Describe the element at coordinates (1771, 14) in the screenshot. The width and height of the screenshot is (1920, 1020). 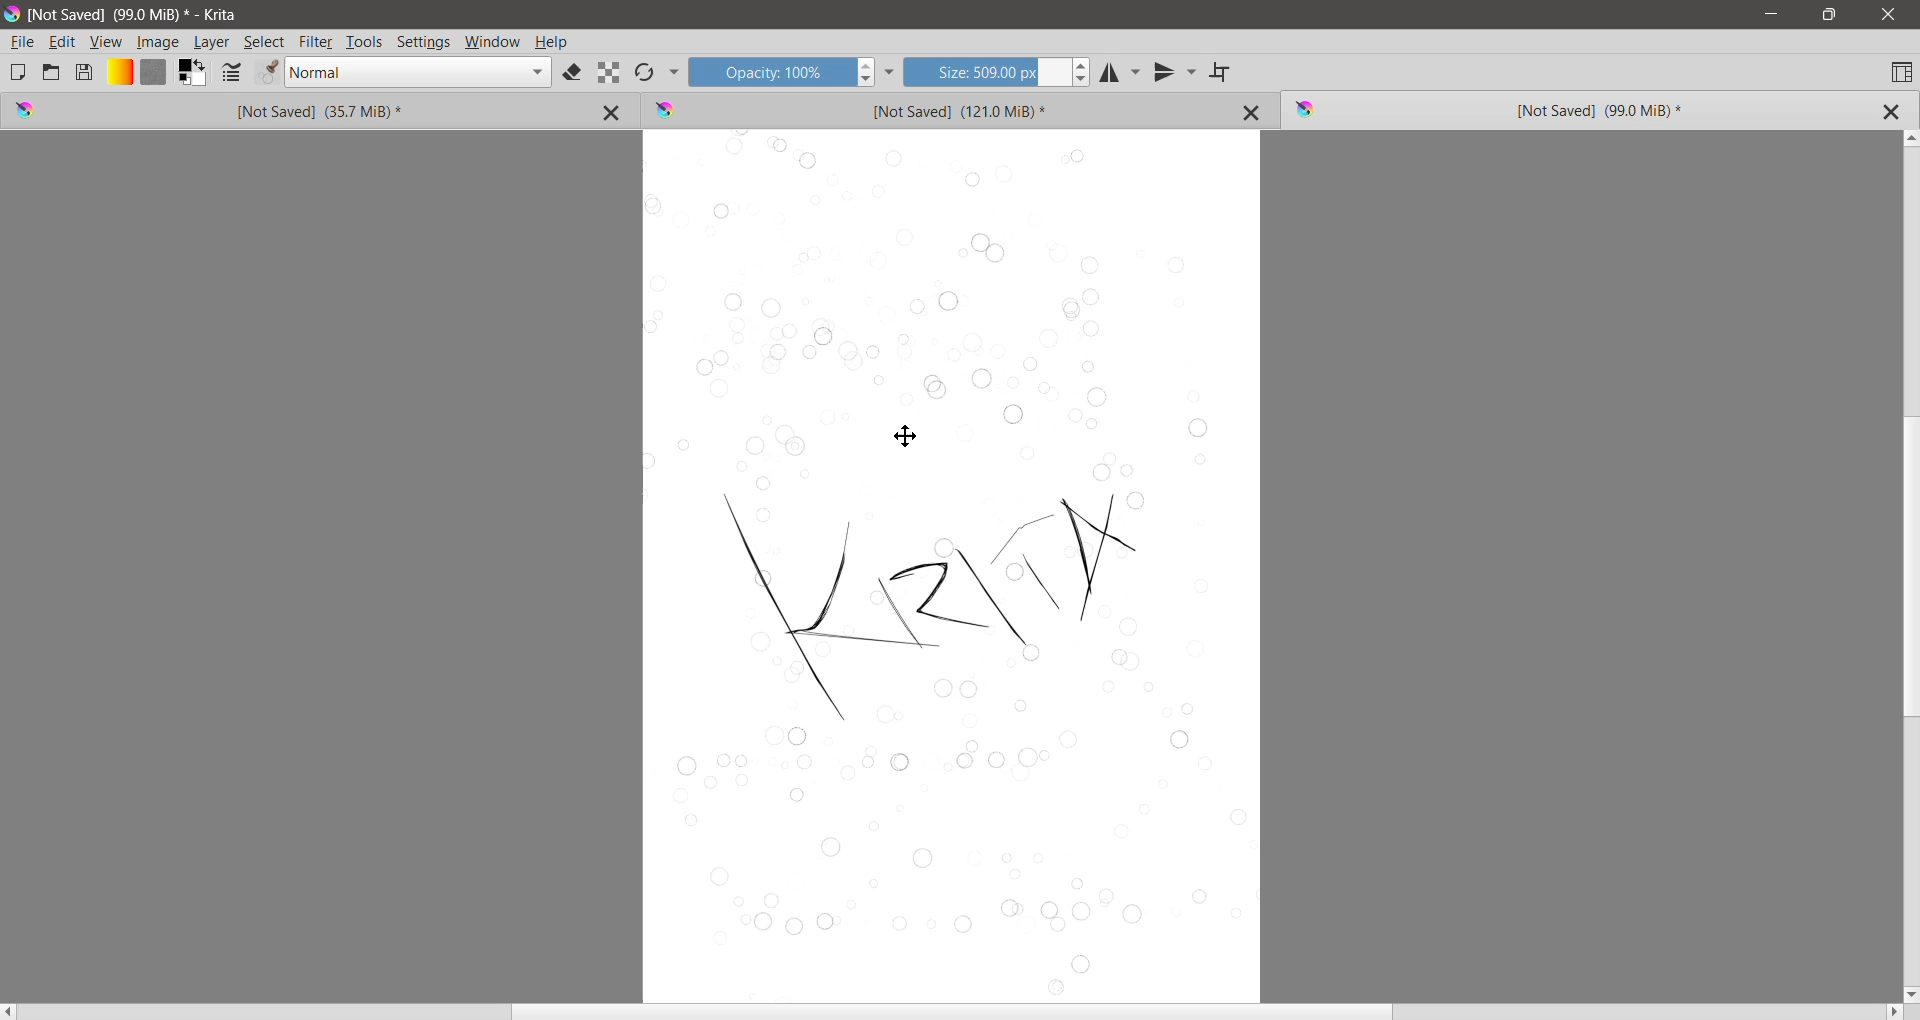
I see `Minimize` at that location.